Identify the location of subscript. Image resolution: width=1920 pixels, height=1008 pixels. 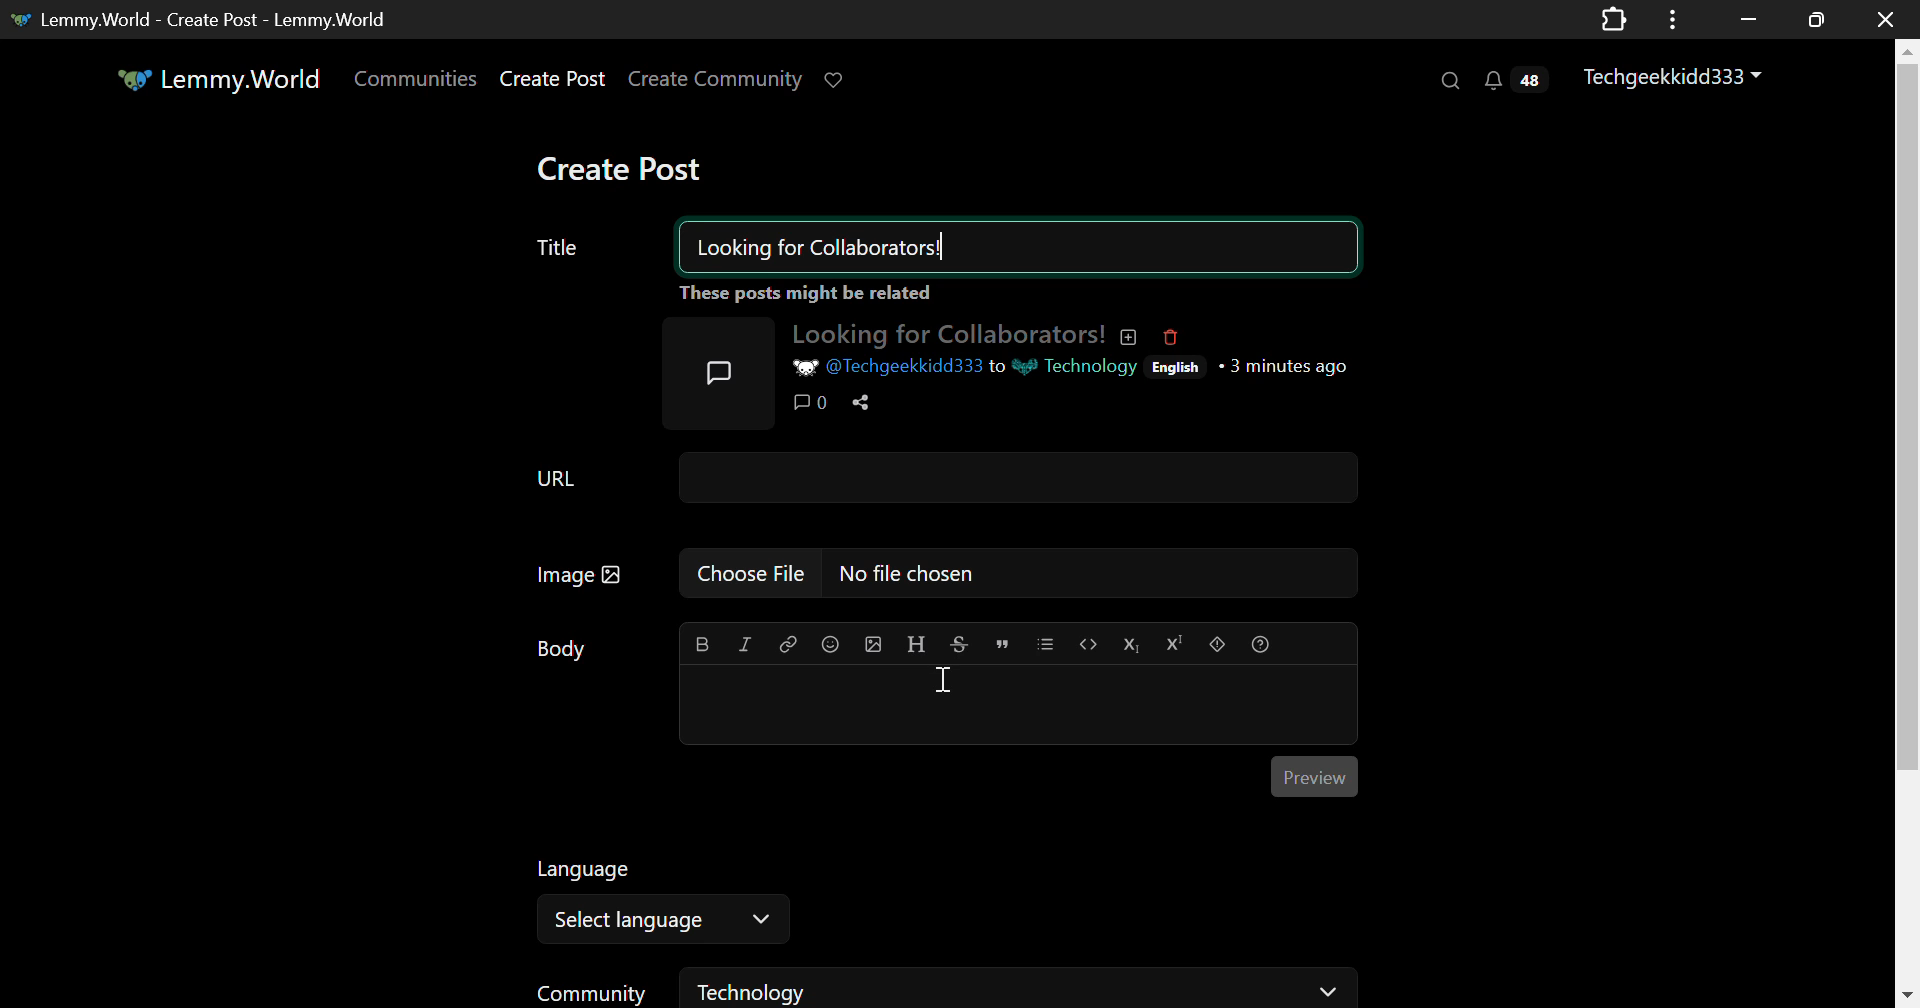
(1133, 644).